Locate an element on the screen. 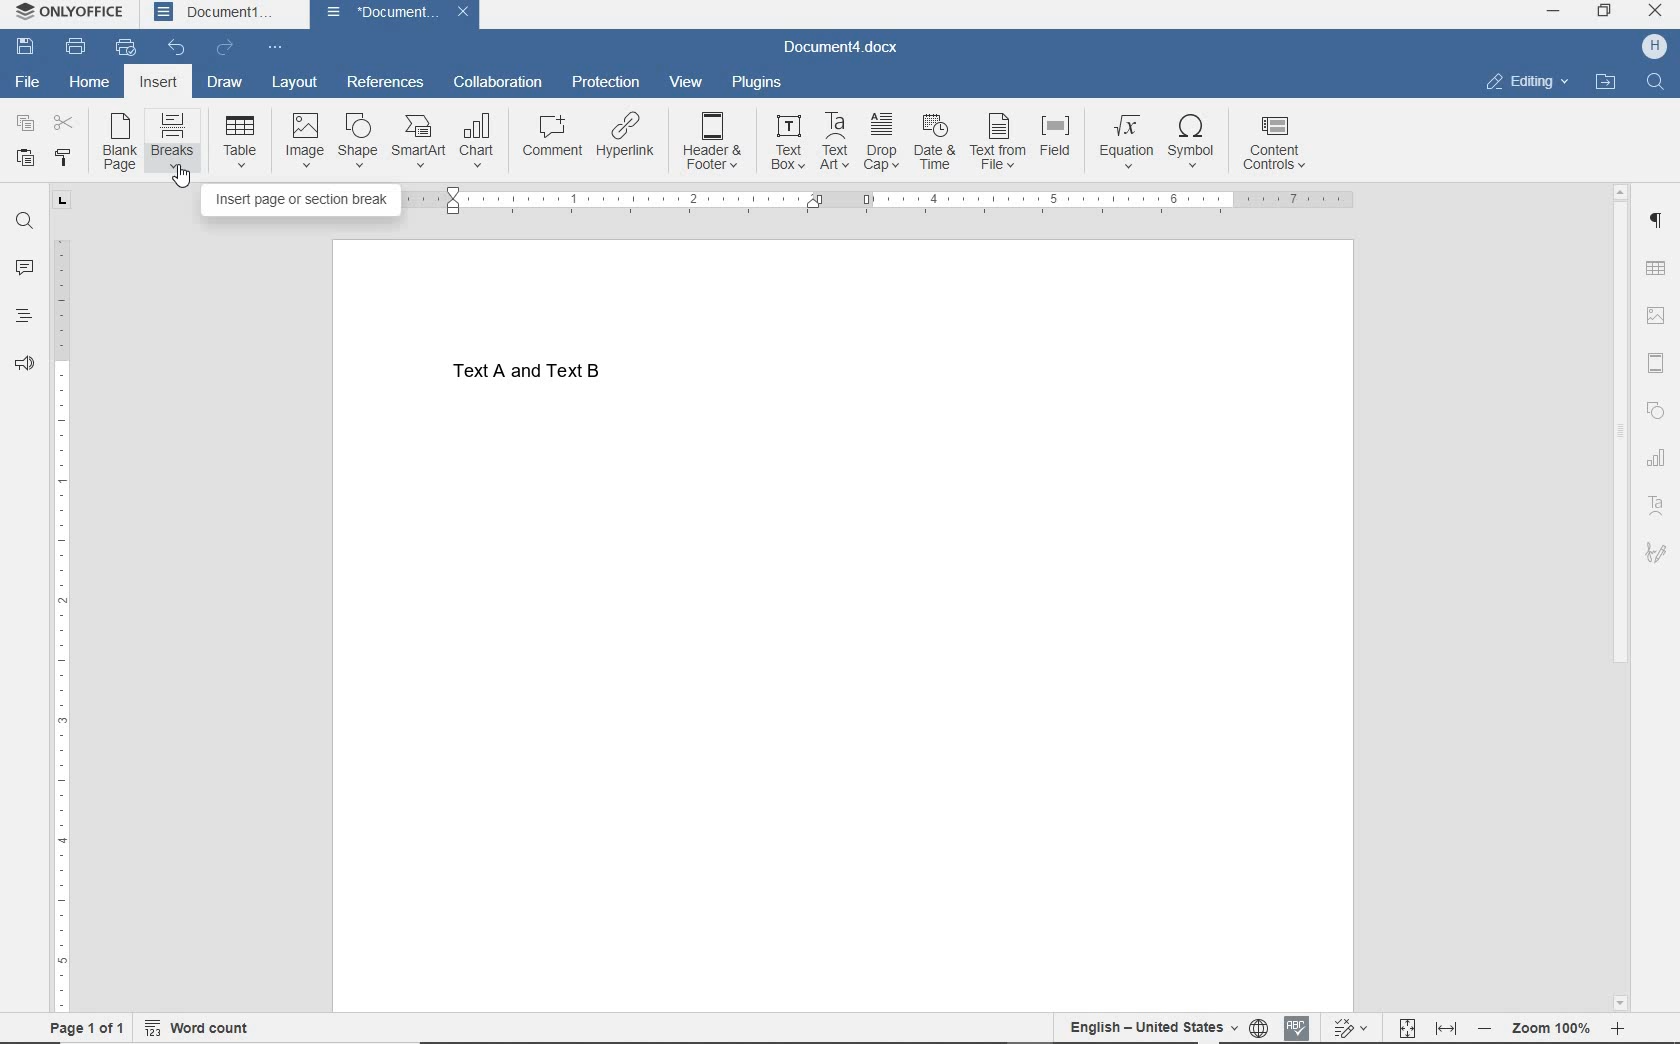 This screenshot has height=1044, width=1680. close is located at coordinates (1656, 11).